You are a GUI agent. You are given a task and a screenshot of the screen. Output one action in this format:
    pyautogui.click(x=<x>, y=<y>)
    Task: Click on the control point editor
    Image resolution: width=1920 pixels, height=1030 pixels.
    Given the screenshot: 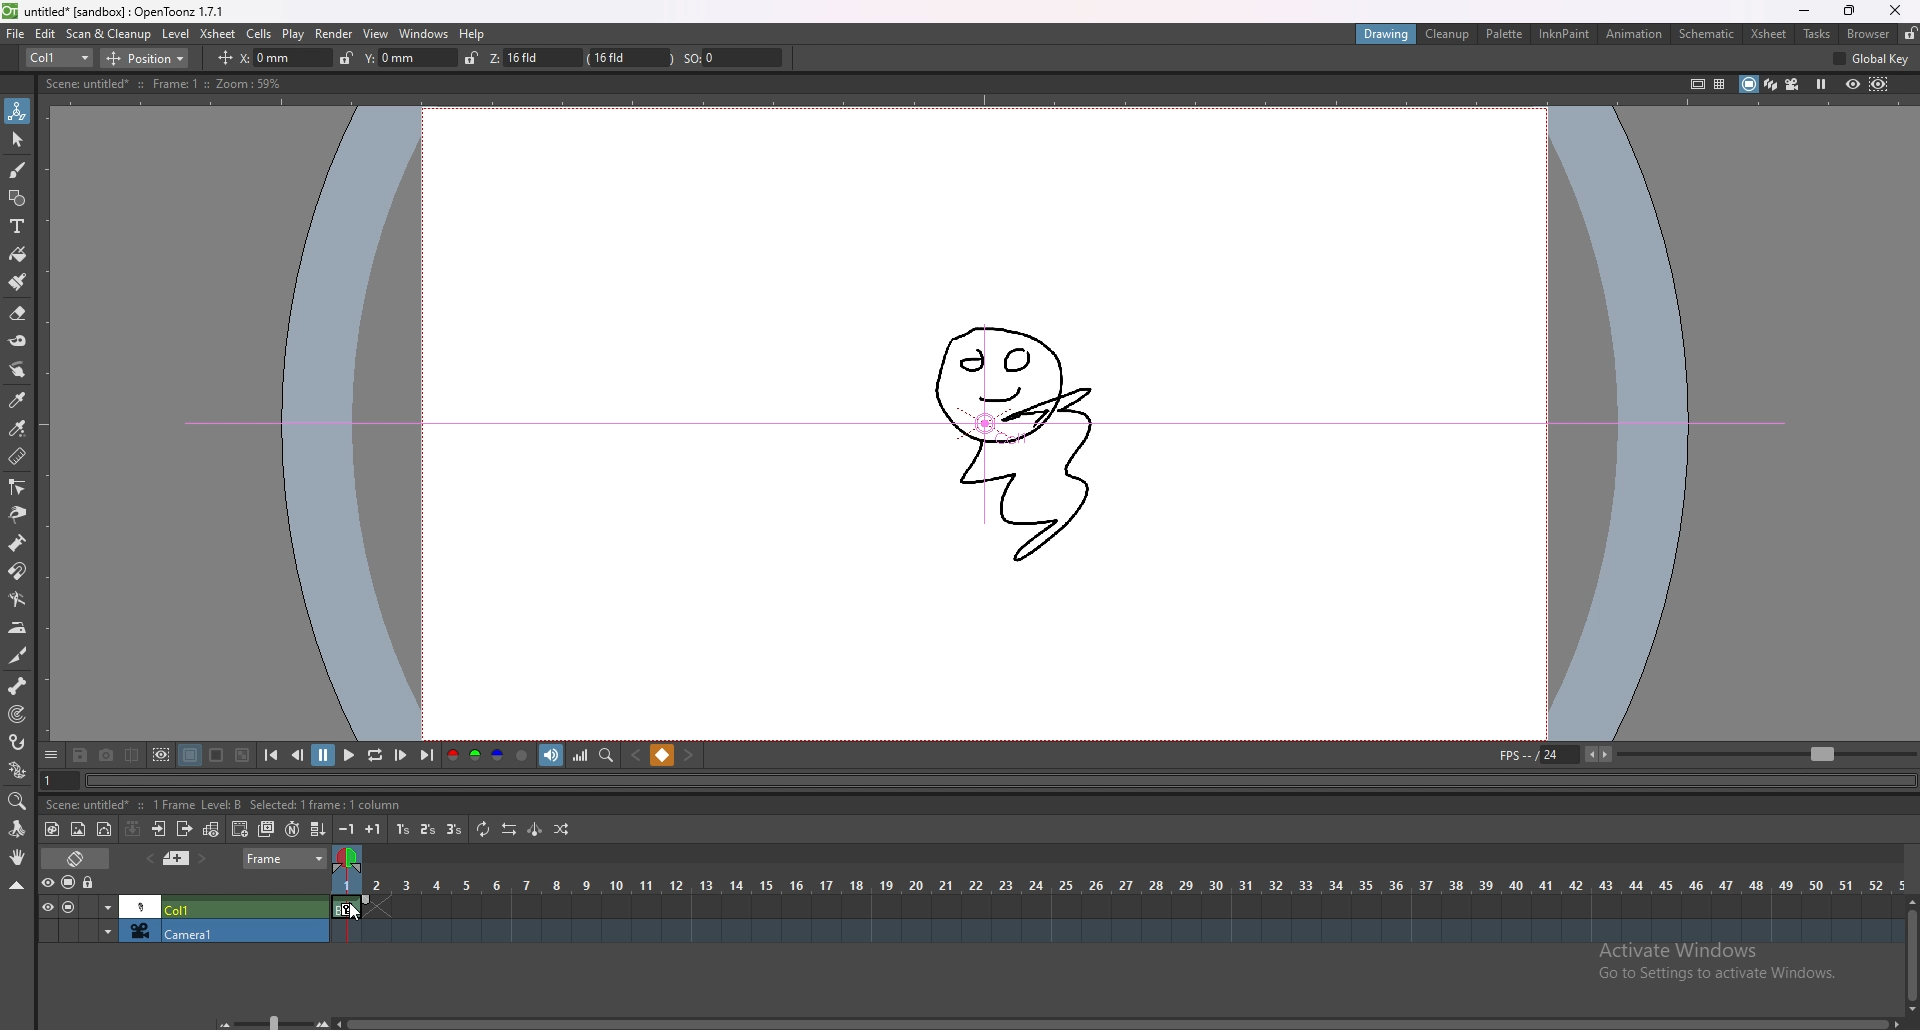 What is the action you would take?
    pyautogui.click(x=16, y=486)
    